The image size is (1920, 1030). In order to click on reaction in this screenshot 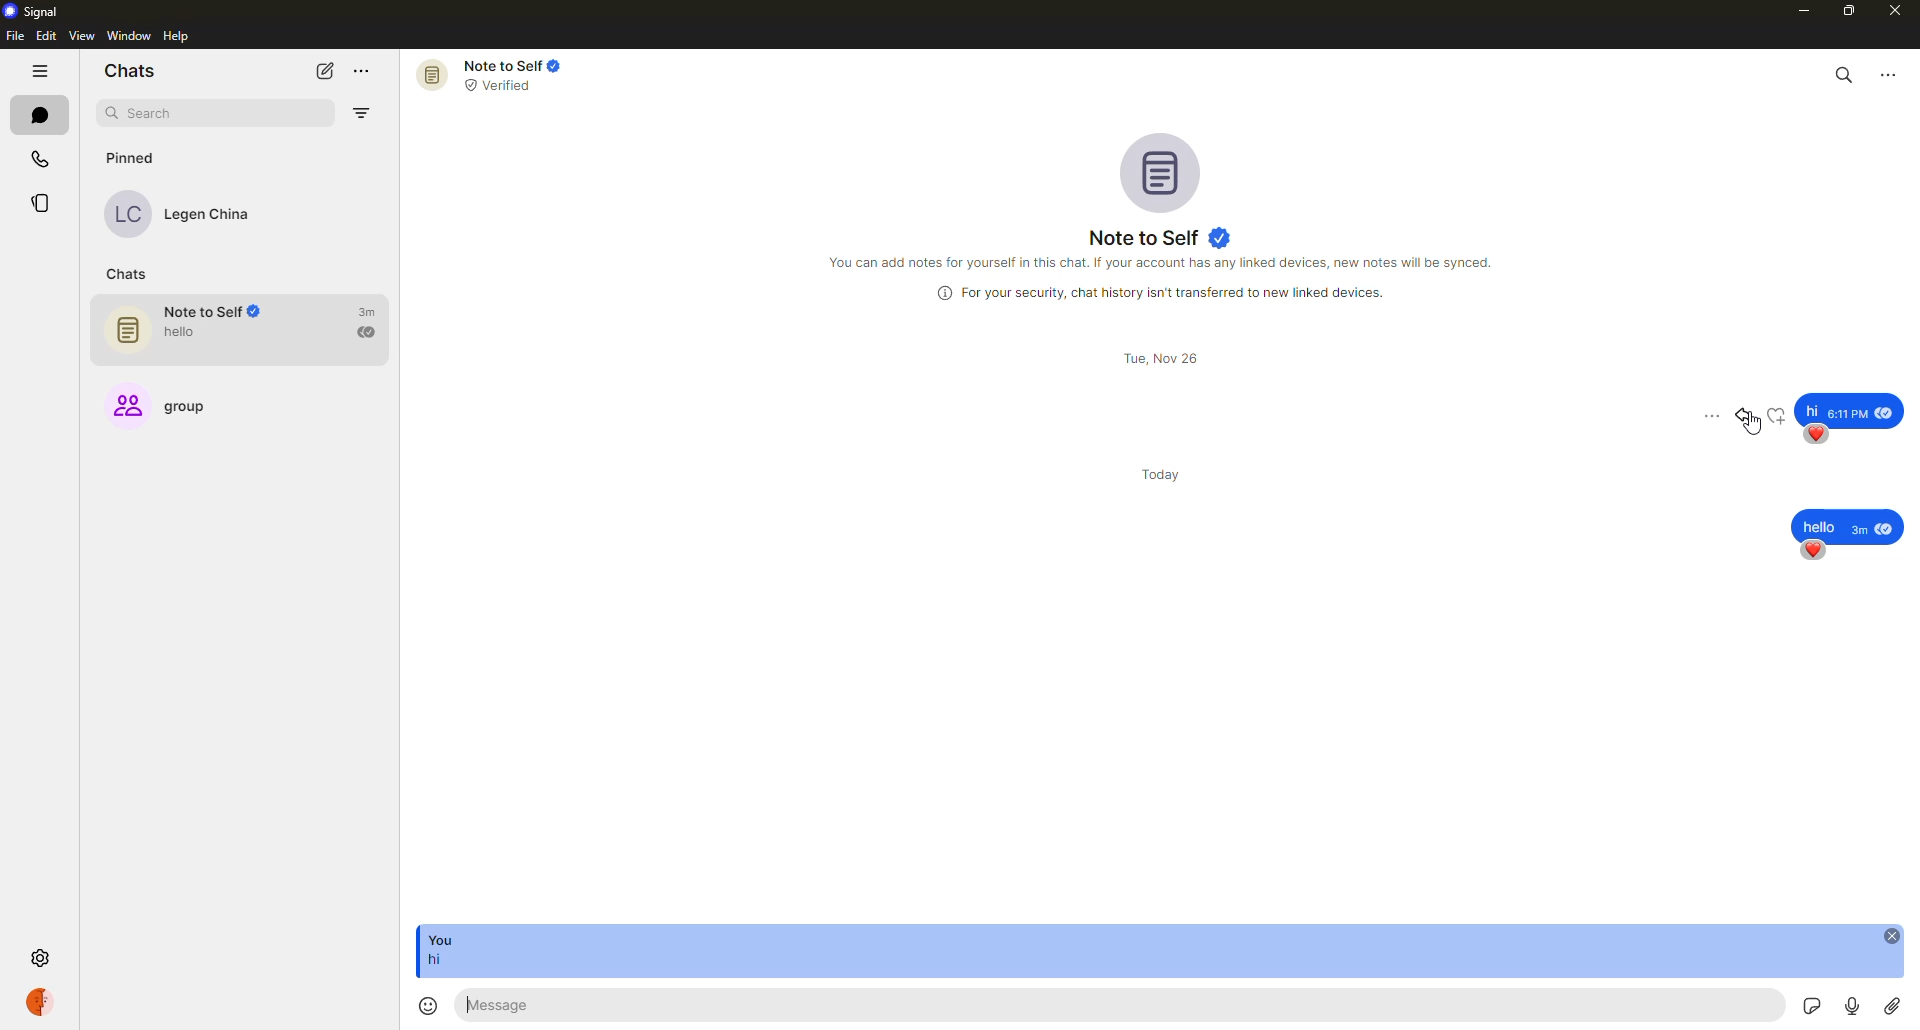, I will do `click(1819, 435)`.